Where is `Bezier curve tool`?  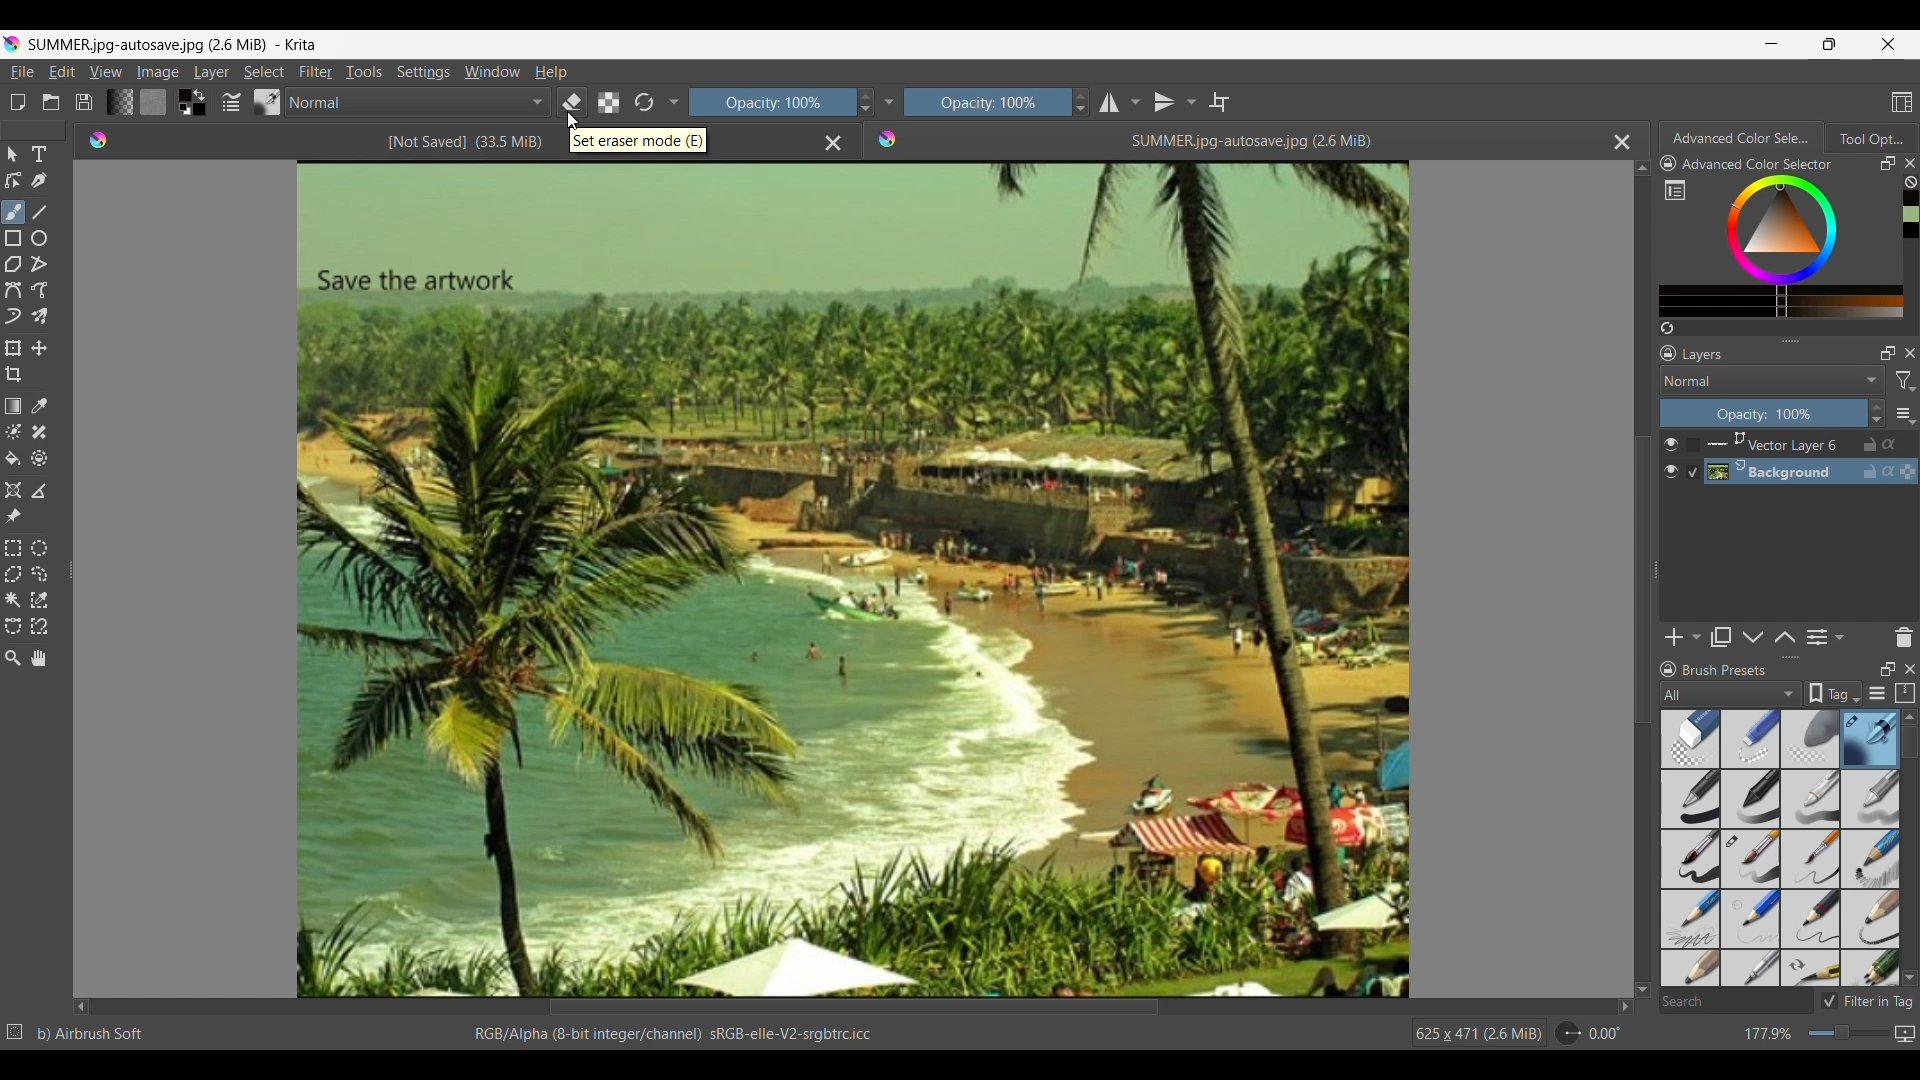 Bezier curve tool is located at coordinates (13, 290).